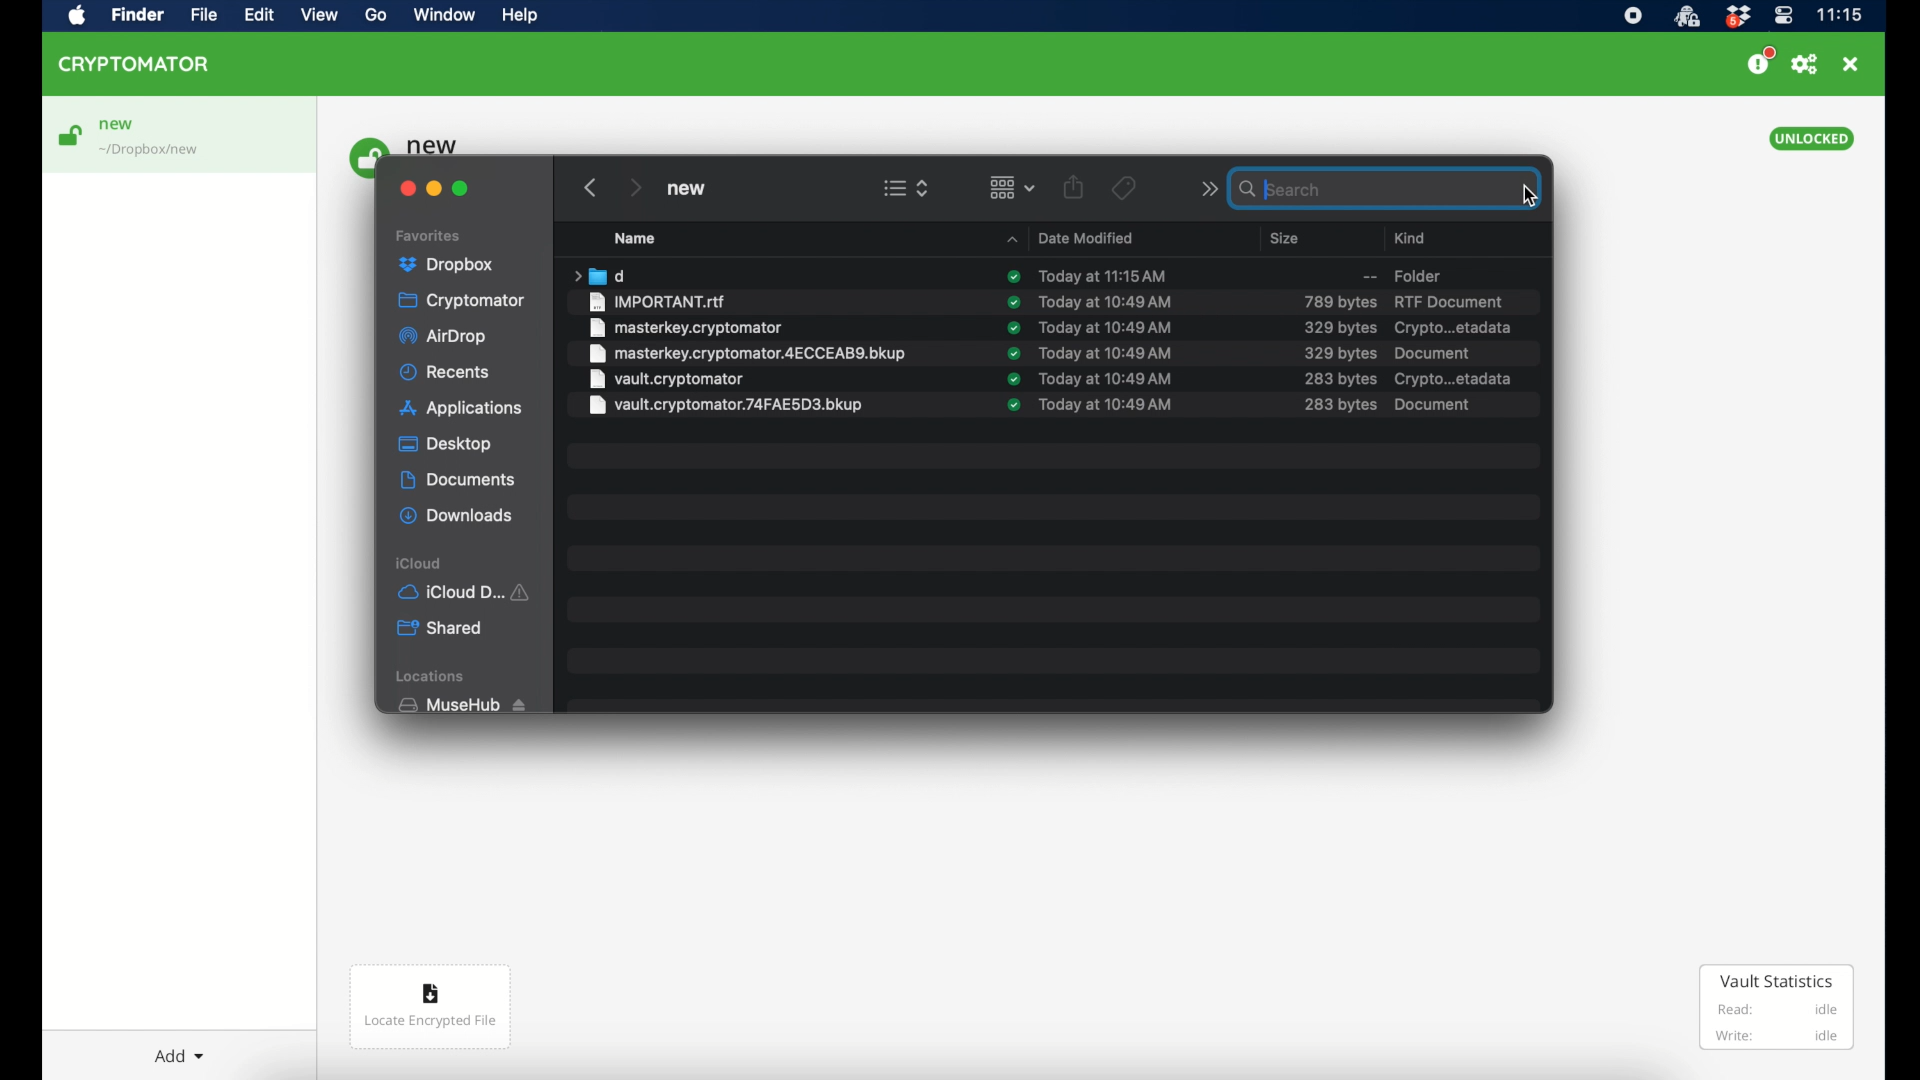  What do you see at coordinates (1106, 327) in the screenshot?
I see `date` at bounding box center [1106, 327].